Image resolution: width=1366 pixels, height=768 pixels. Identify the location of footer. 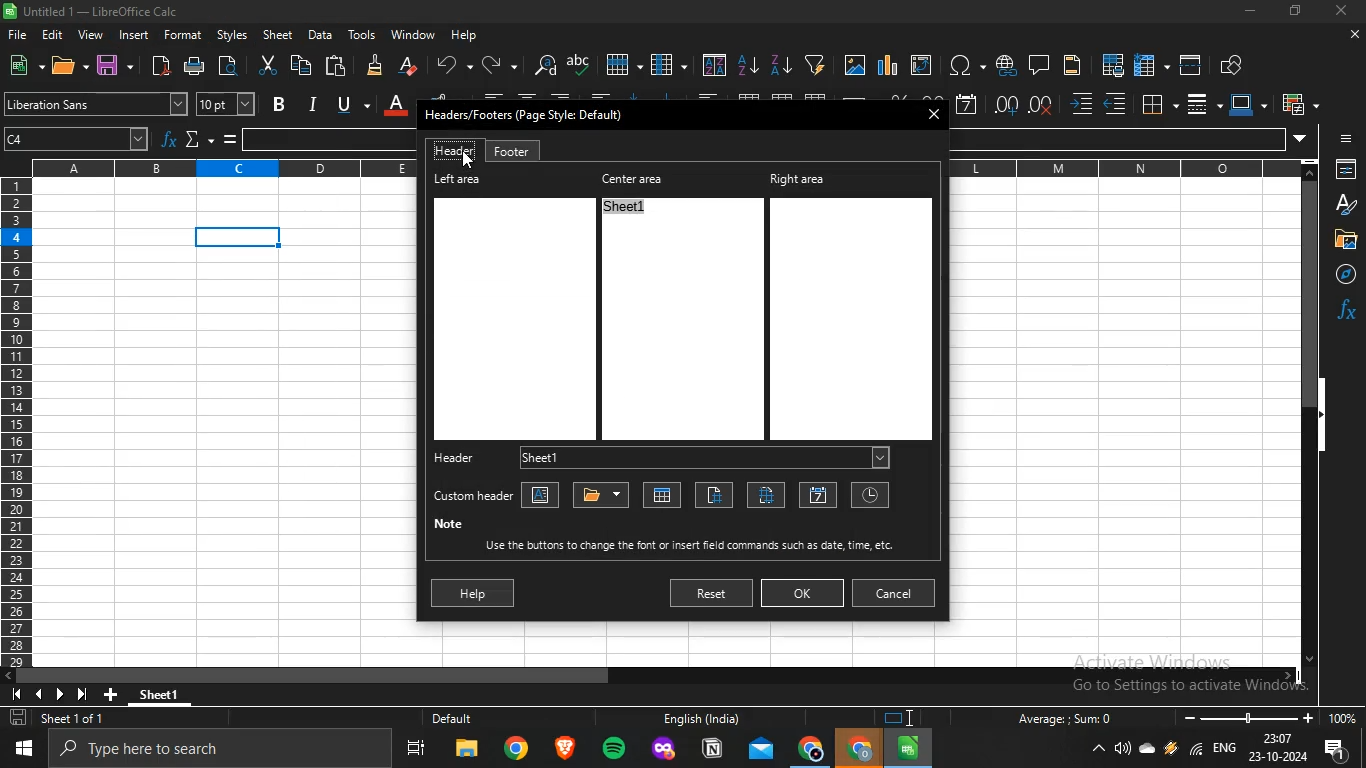
(511, 151).